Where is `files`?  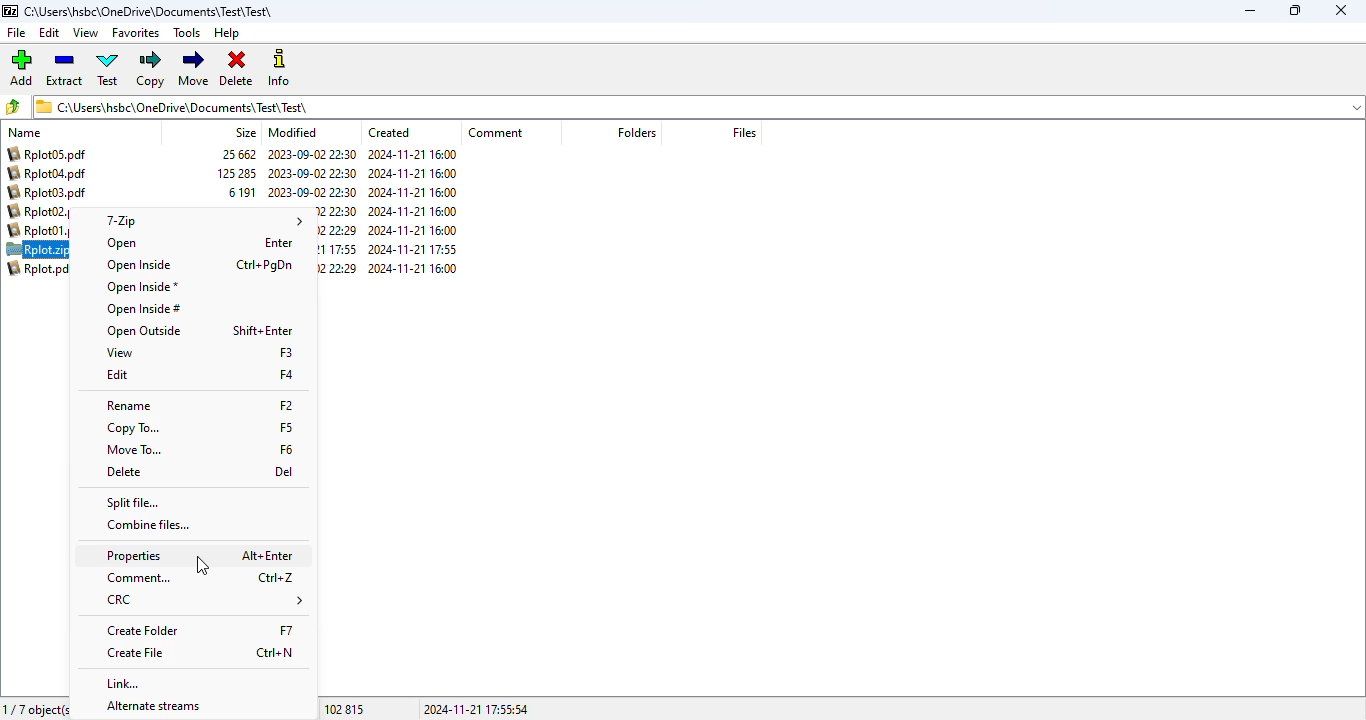
files is located at coordinates (744, 132).